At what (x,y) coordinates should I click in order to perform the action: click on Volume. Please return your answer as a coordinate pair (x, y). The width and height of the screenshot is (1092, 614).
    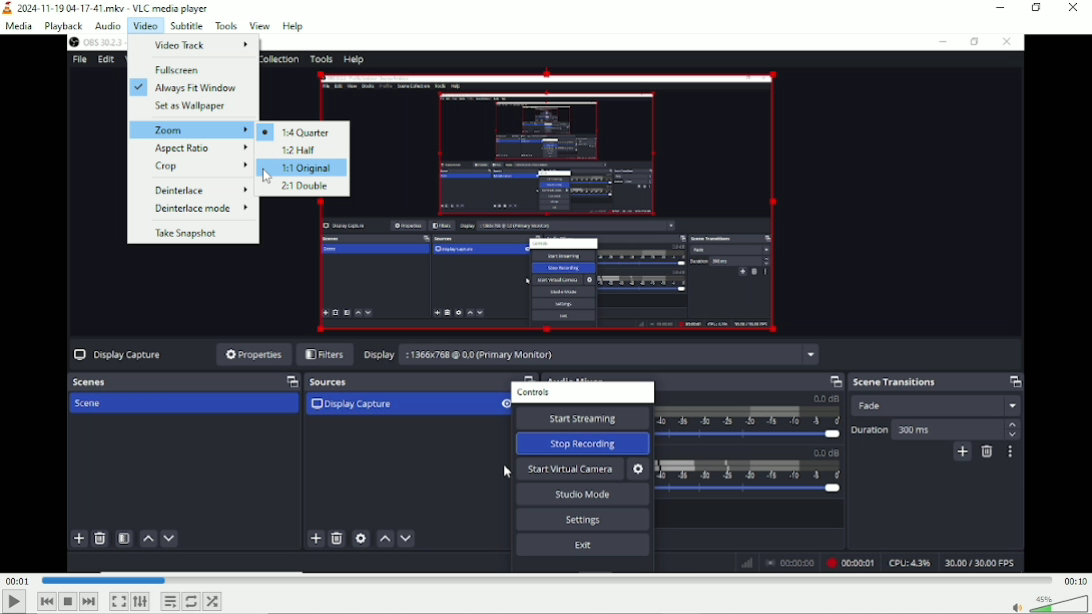
    Looking at the image, I should click on (1046, 603).